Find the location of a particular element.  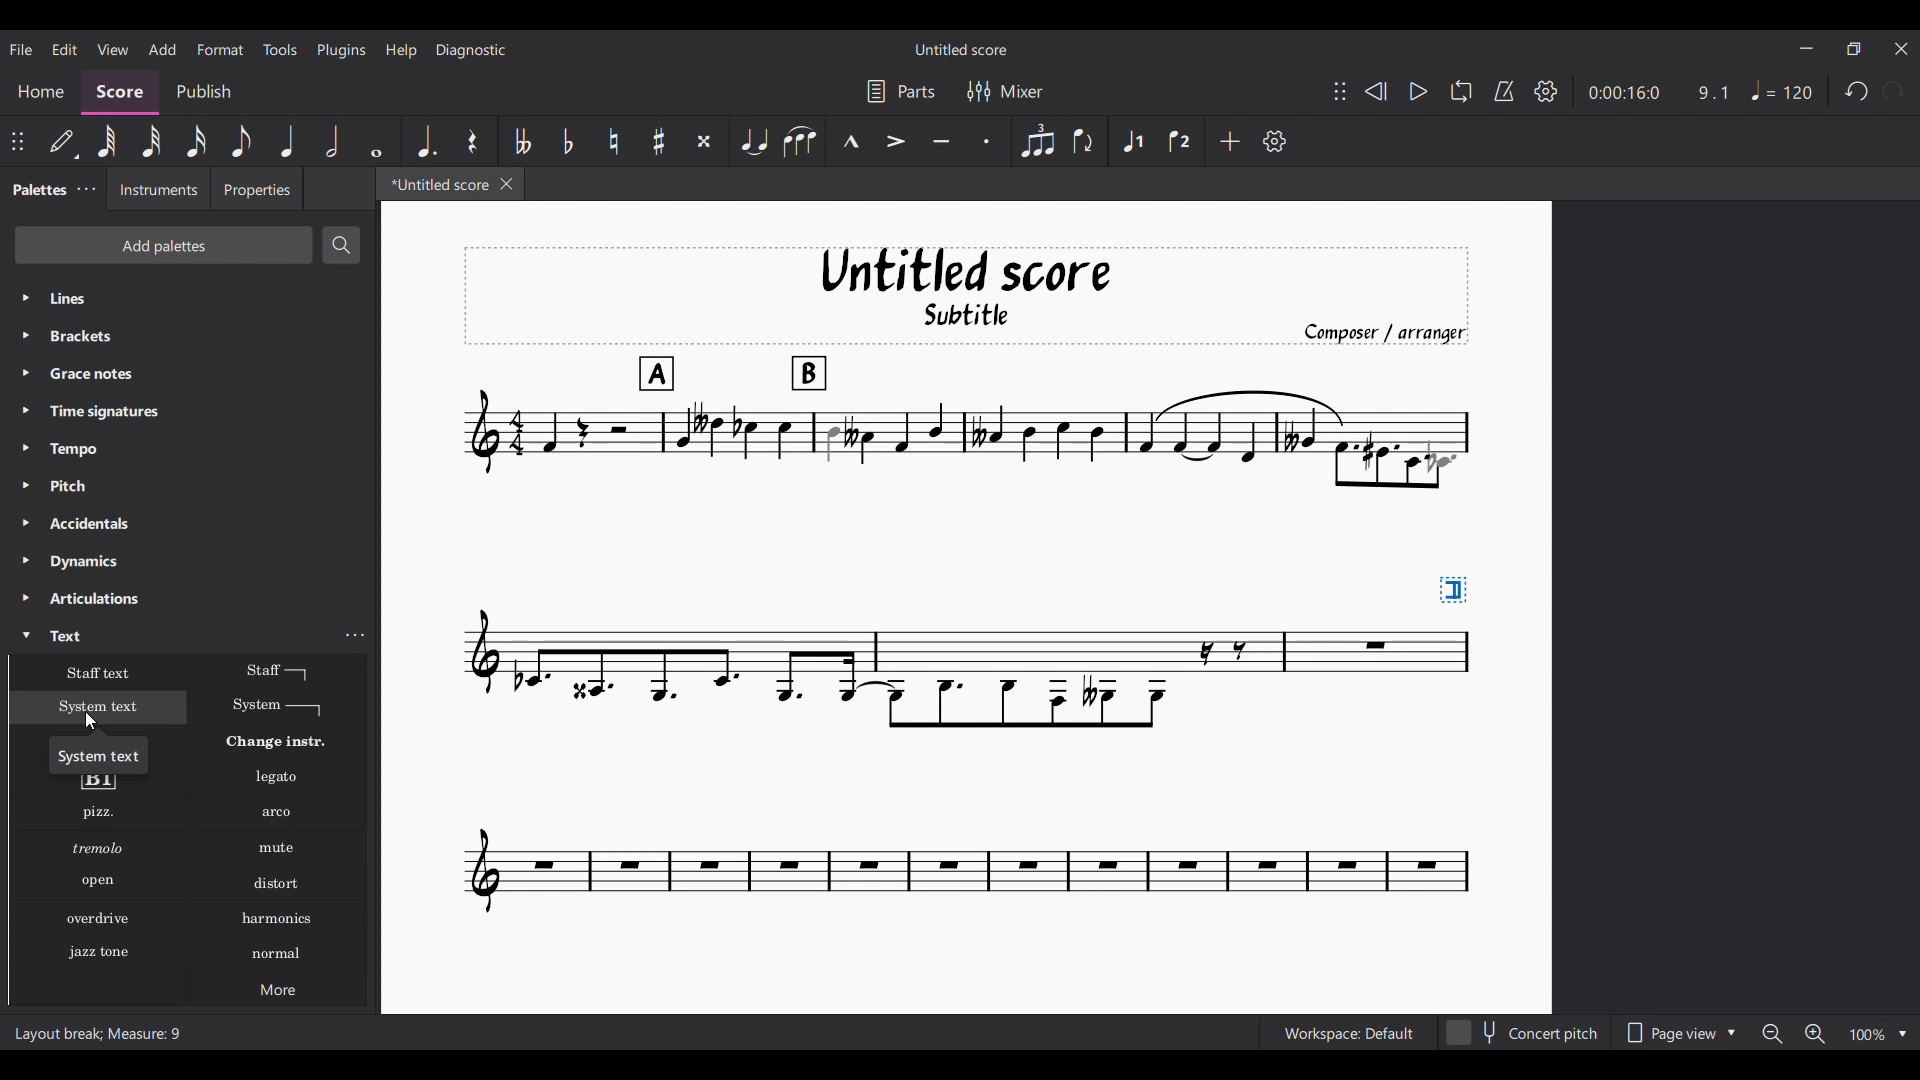

Minimize is located at coordinates (1807, 48).